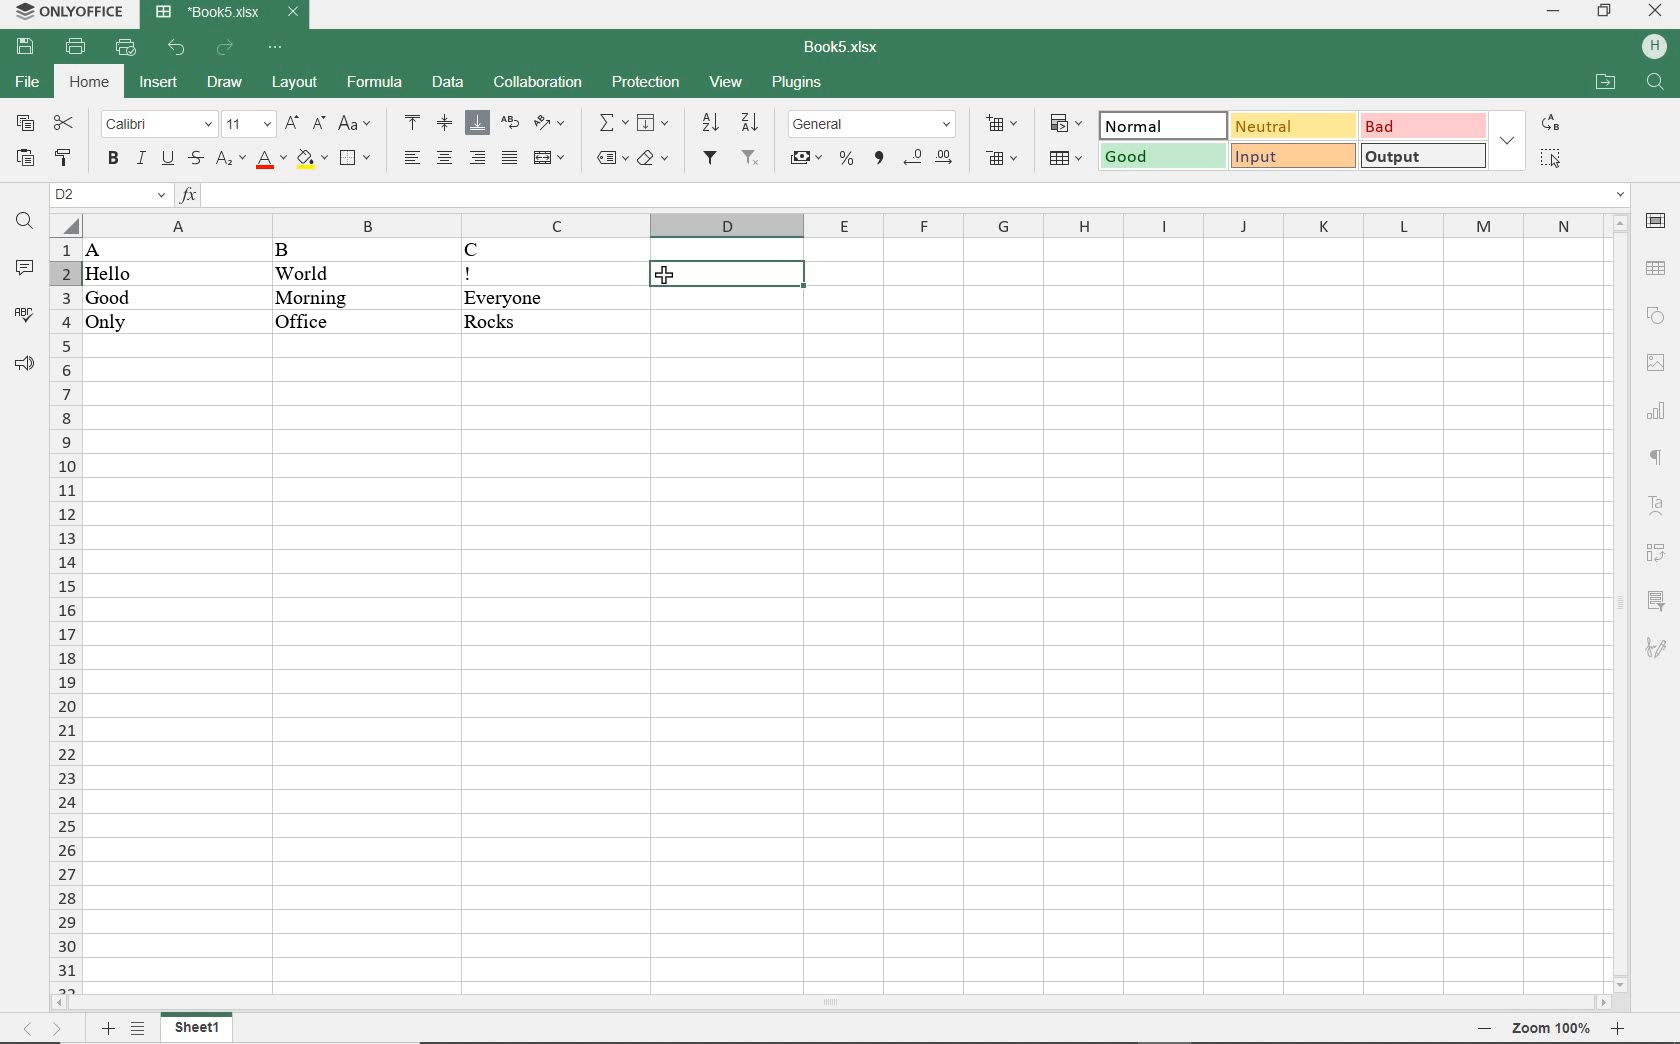  I want to click on minimize, so click(1557, 13).